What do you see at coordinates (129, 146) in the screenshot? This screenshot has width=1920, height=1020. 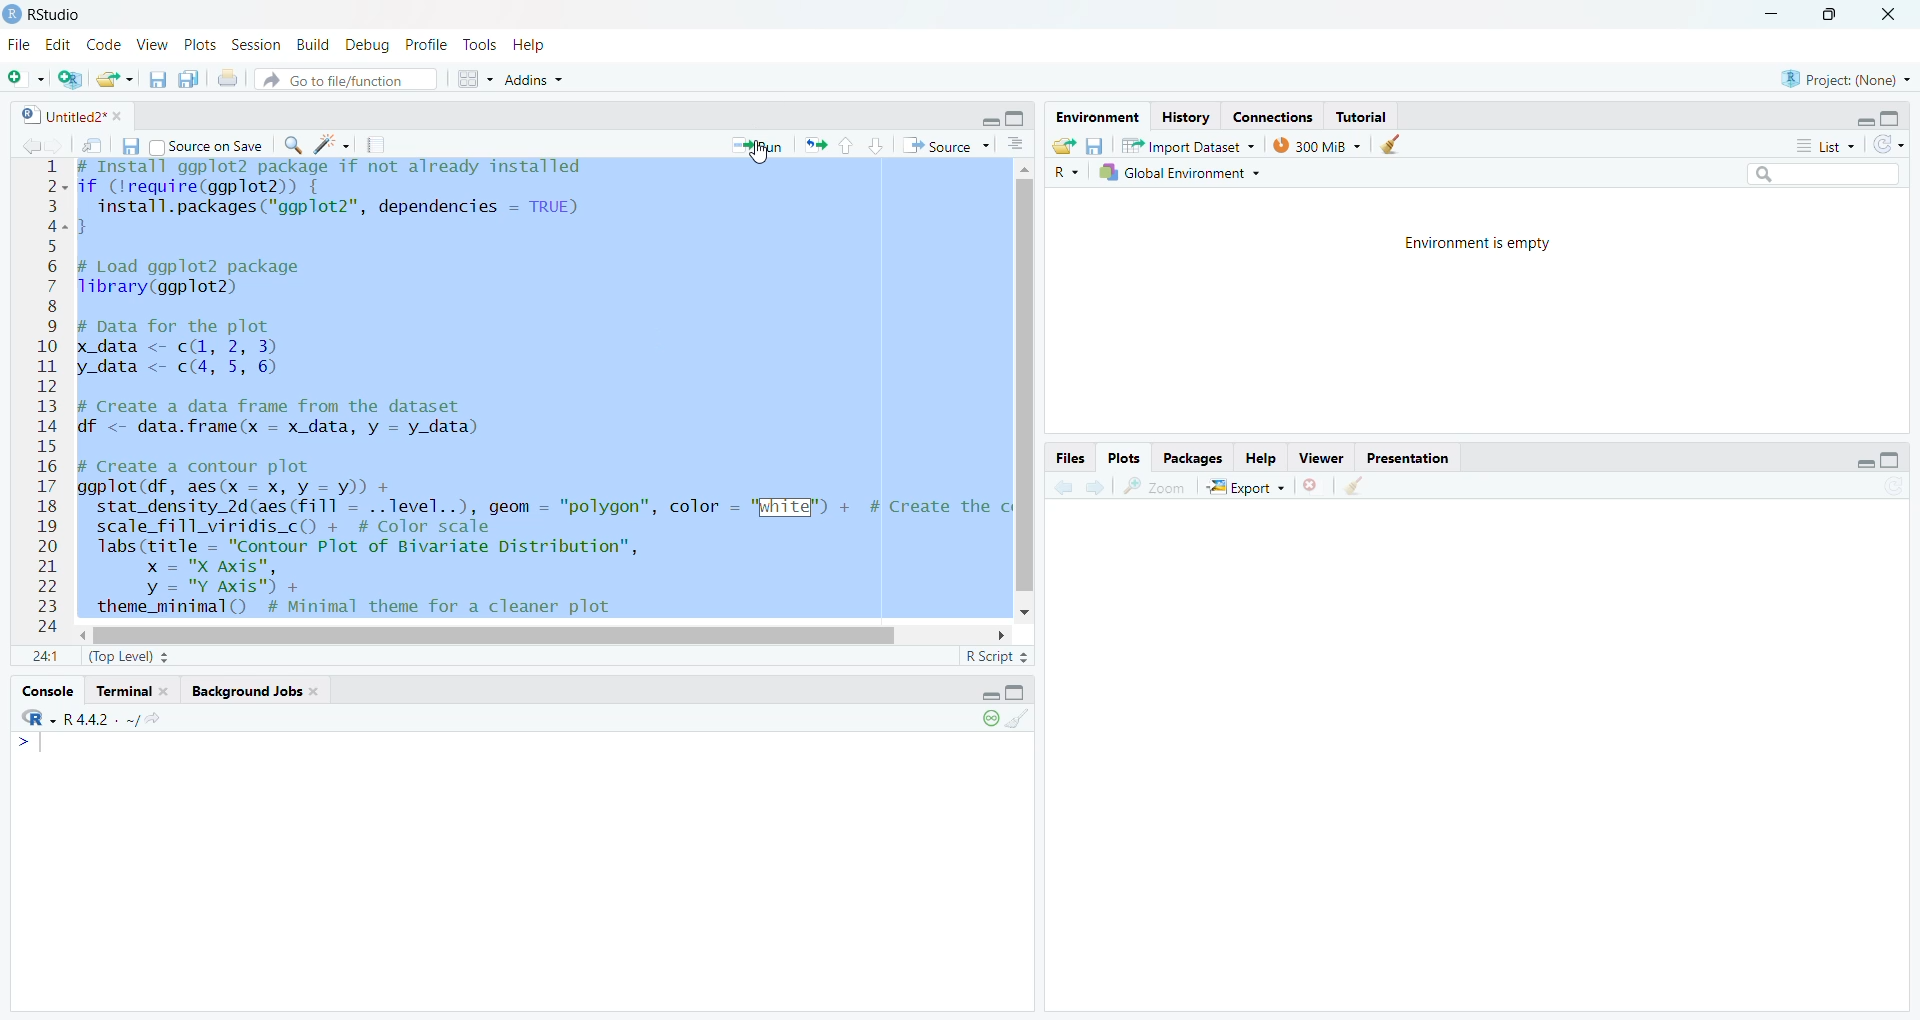 I see `save` at bounding box center [129, 146].